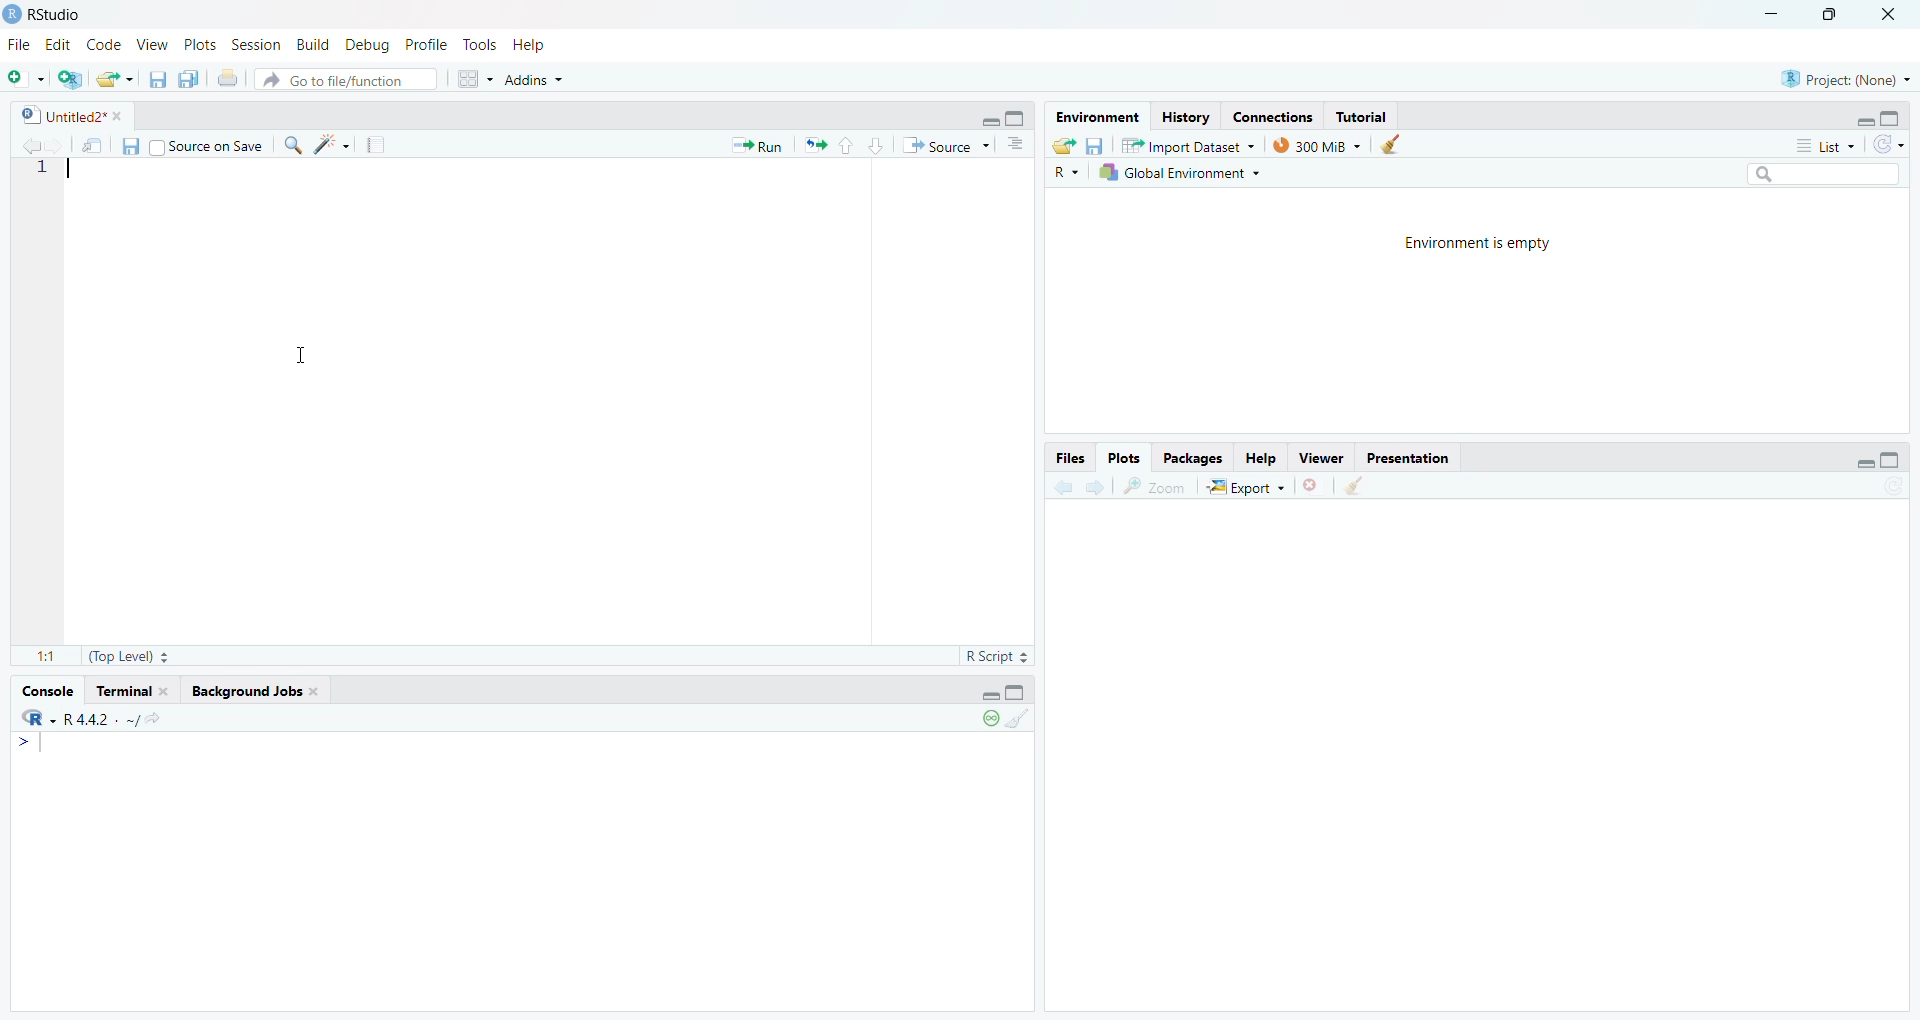  Describe the element at coordinates (1859, 118) in the screenshot. I see `hide r script` at that location.